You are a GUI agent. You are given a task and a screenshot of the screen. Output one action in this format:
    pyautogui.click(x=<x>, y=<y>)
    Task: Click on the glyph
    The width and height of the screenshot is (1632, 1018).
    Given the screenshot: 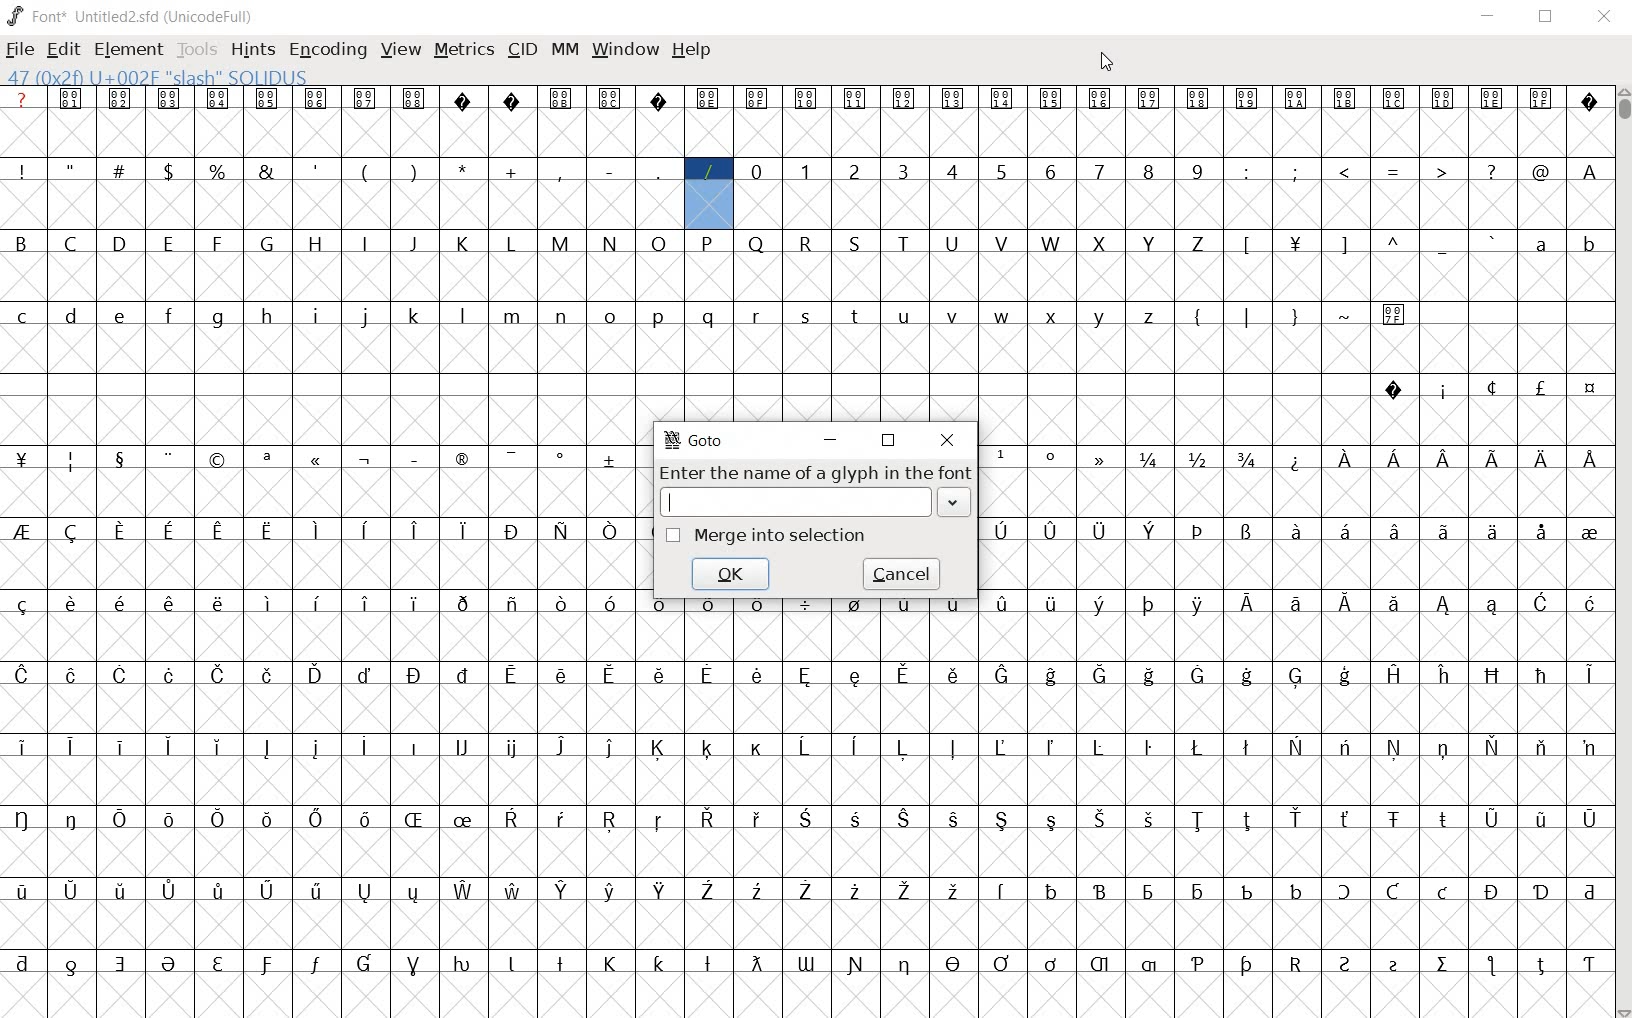 What is the action you would take?
    pyautogui.click(x=1394, y=747)
    